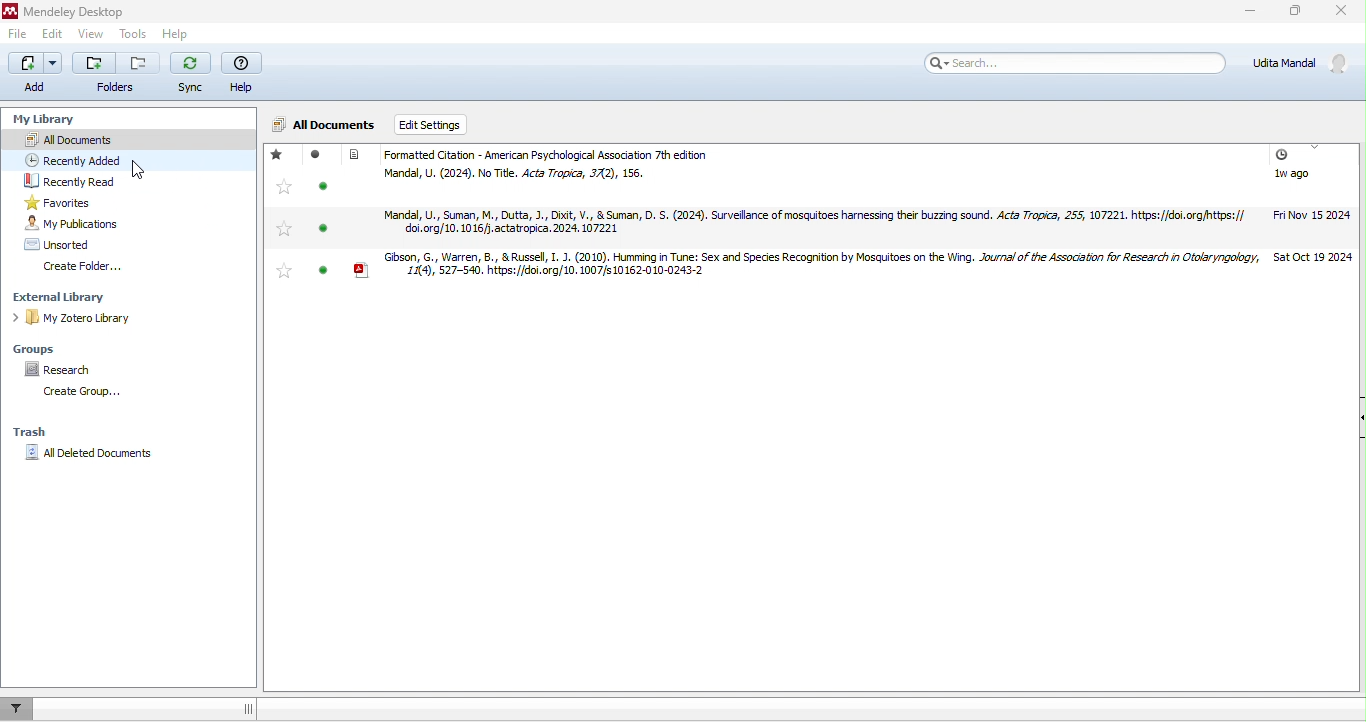  What do you see at coordinates (134, 34) in the screenshot?
I see `tools` at bounding box center [134, 34].